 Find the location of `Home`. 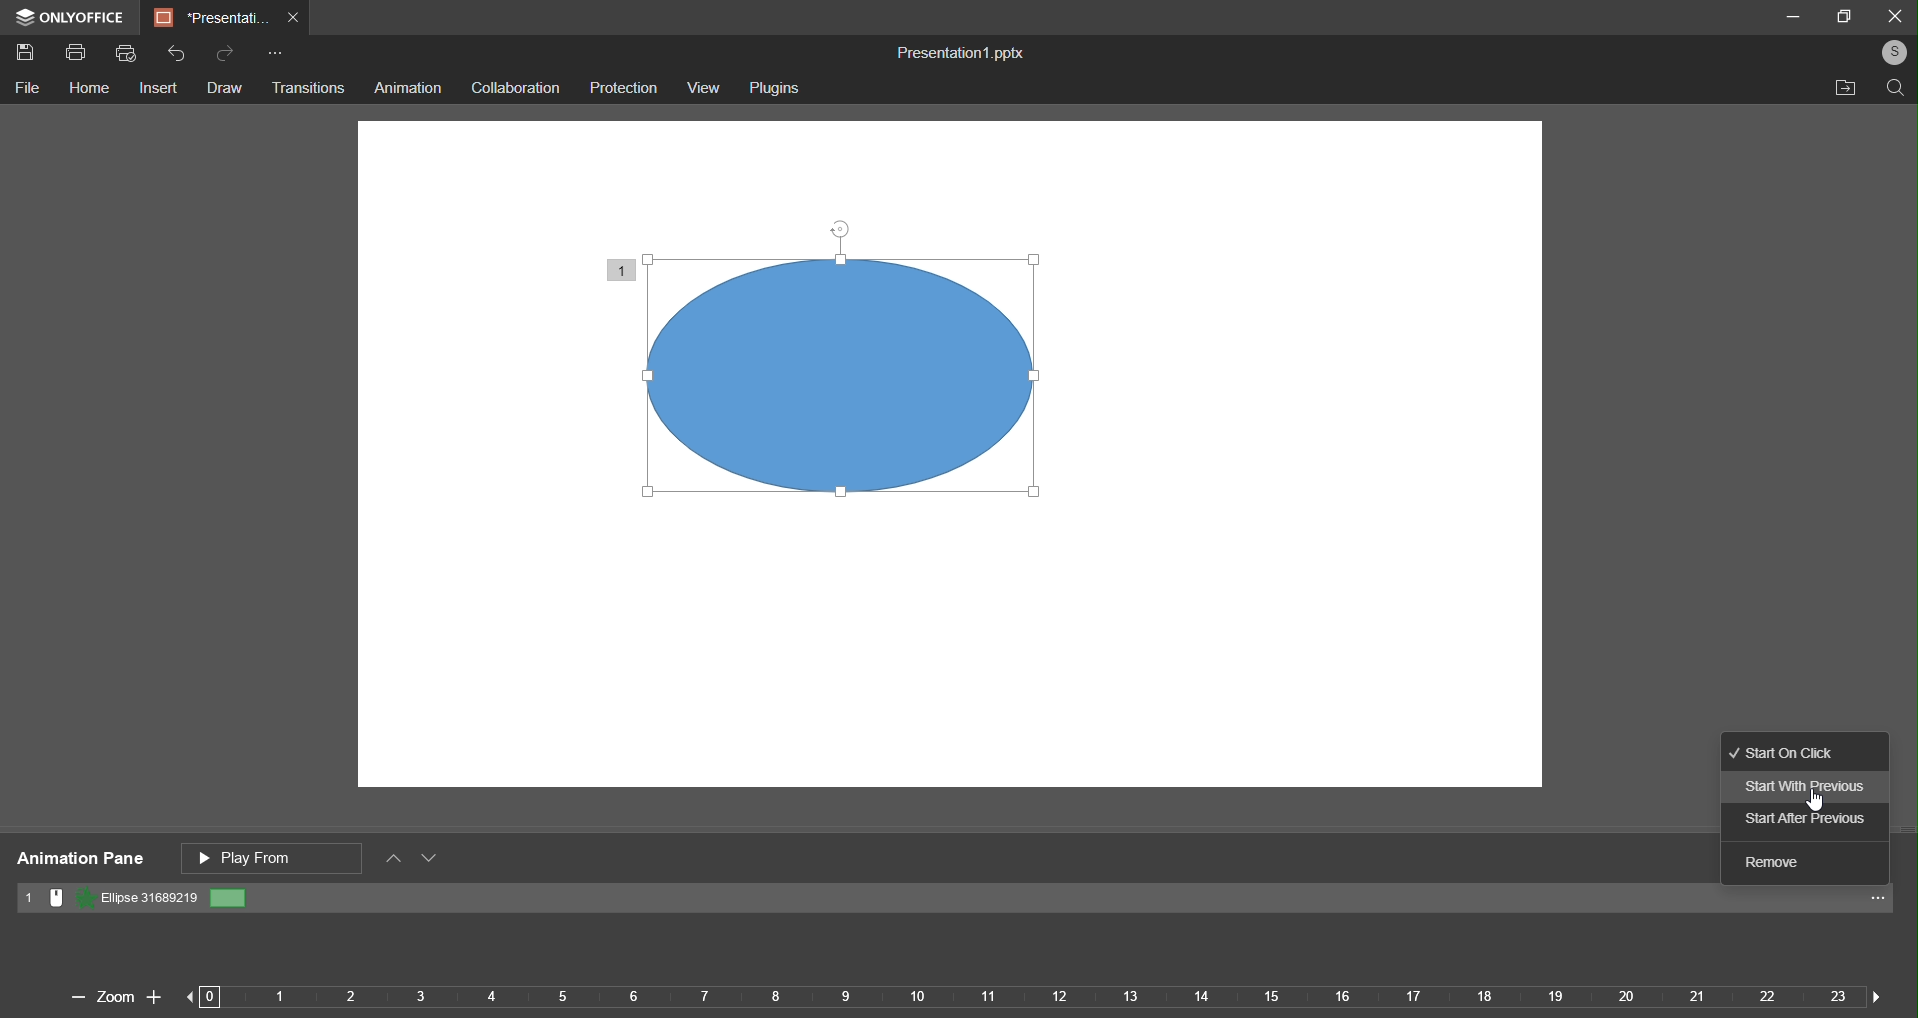

Home is located at coordinates (88, 90).